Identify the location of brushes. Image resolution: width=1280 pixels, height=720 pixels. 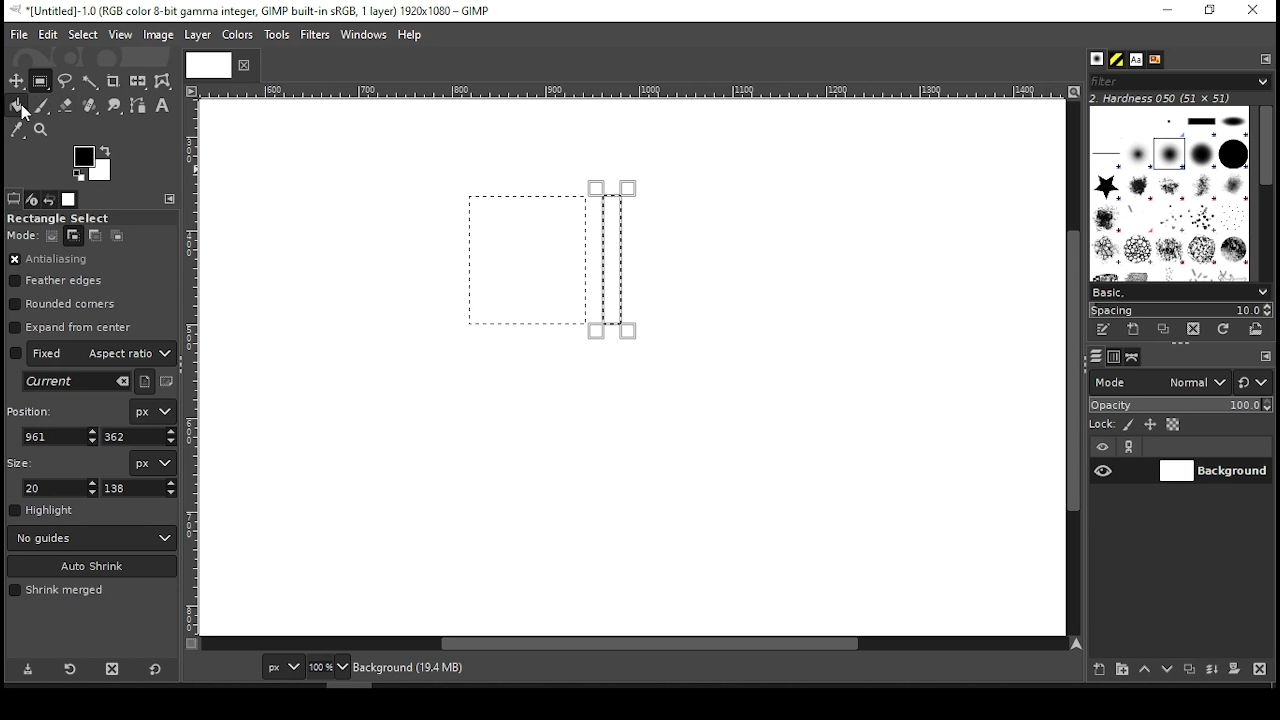
(1097, 60).